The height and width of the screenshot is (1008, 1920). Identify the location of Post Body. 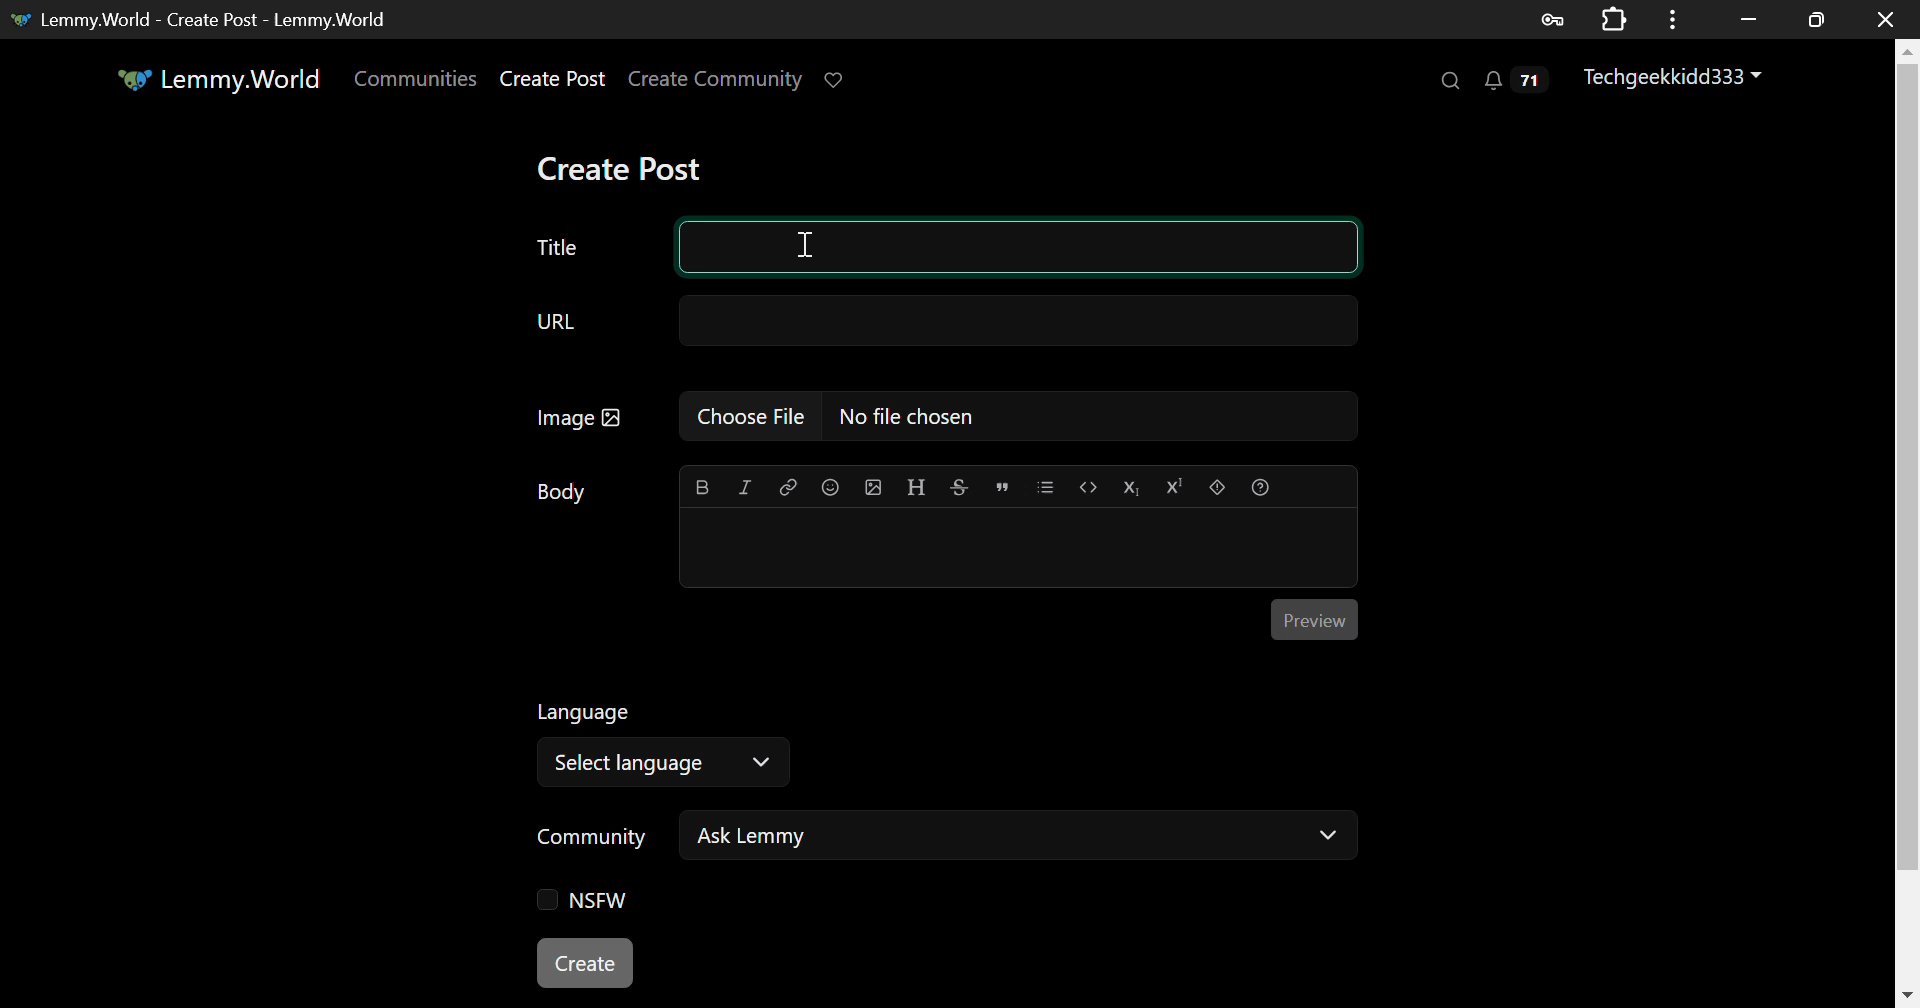
(1018, 545).